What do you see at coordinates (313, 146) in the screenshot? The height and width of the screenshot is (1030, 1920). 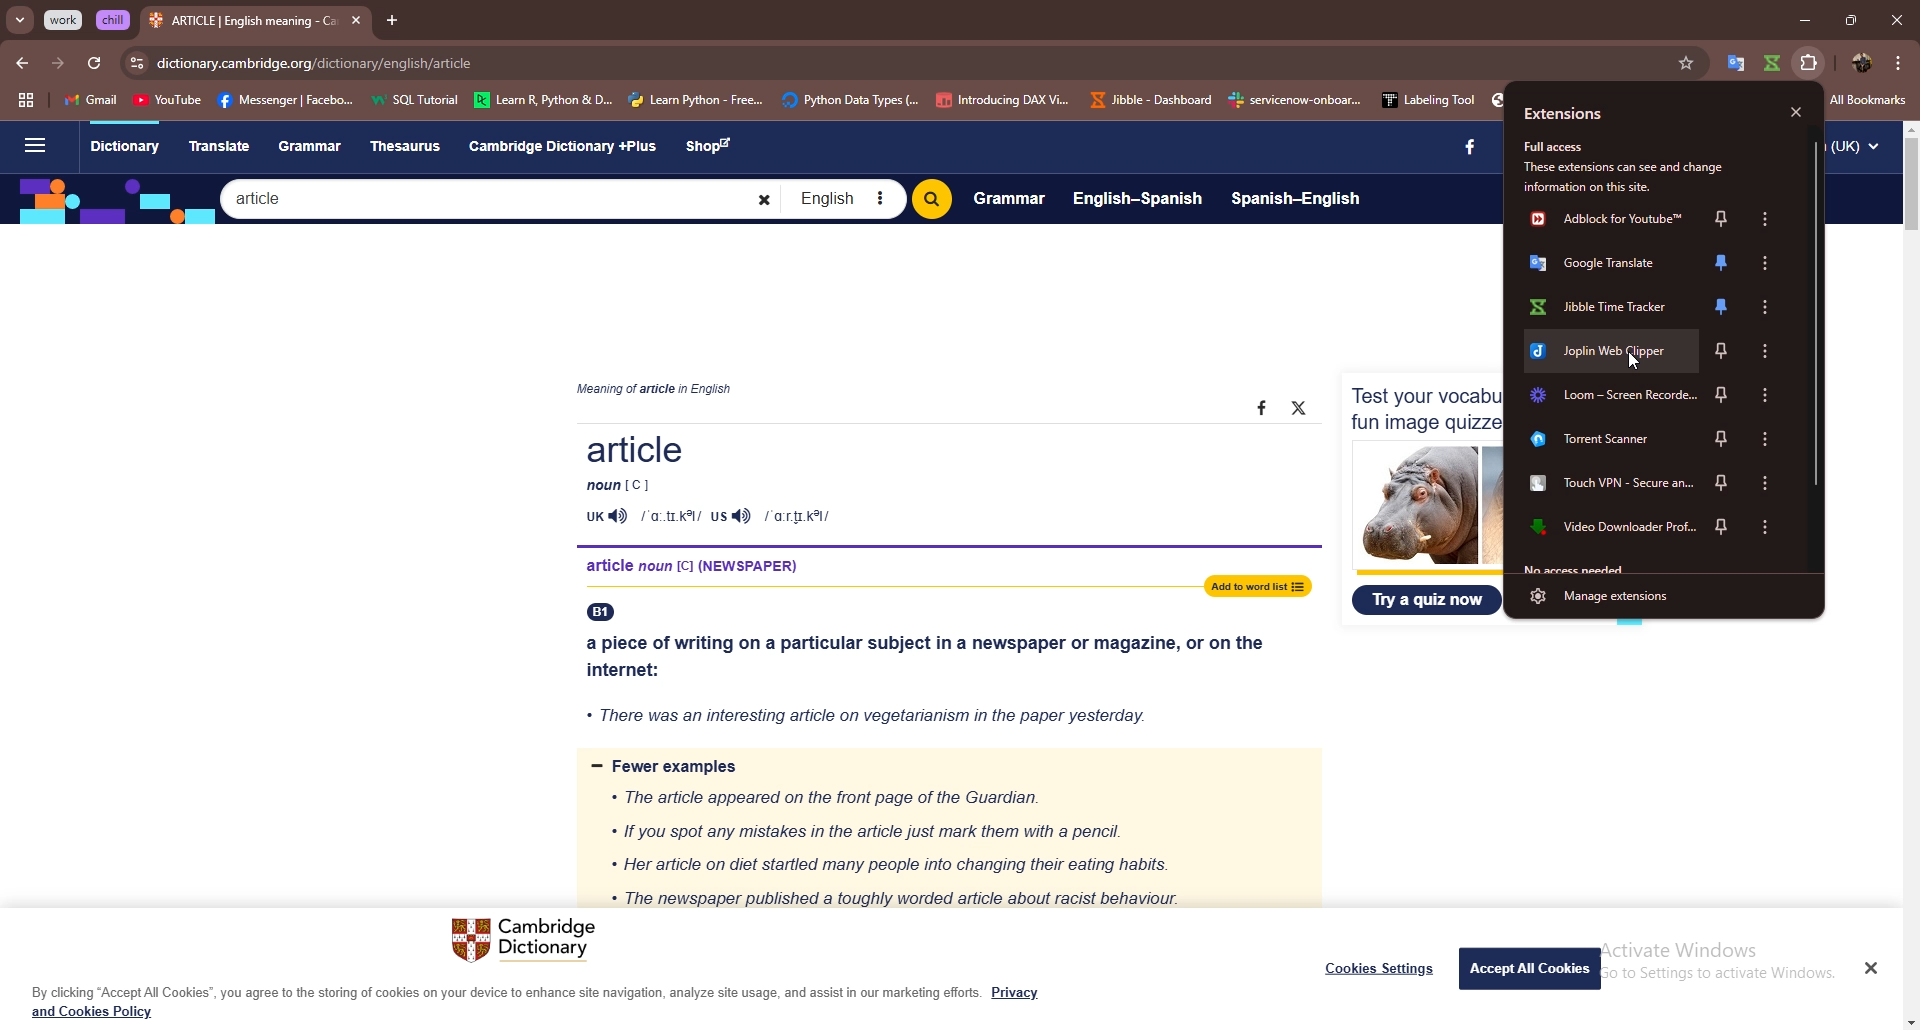 I see `Grammar` at bounding box center [313, 146].